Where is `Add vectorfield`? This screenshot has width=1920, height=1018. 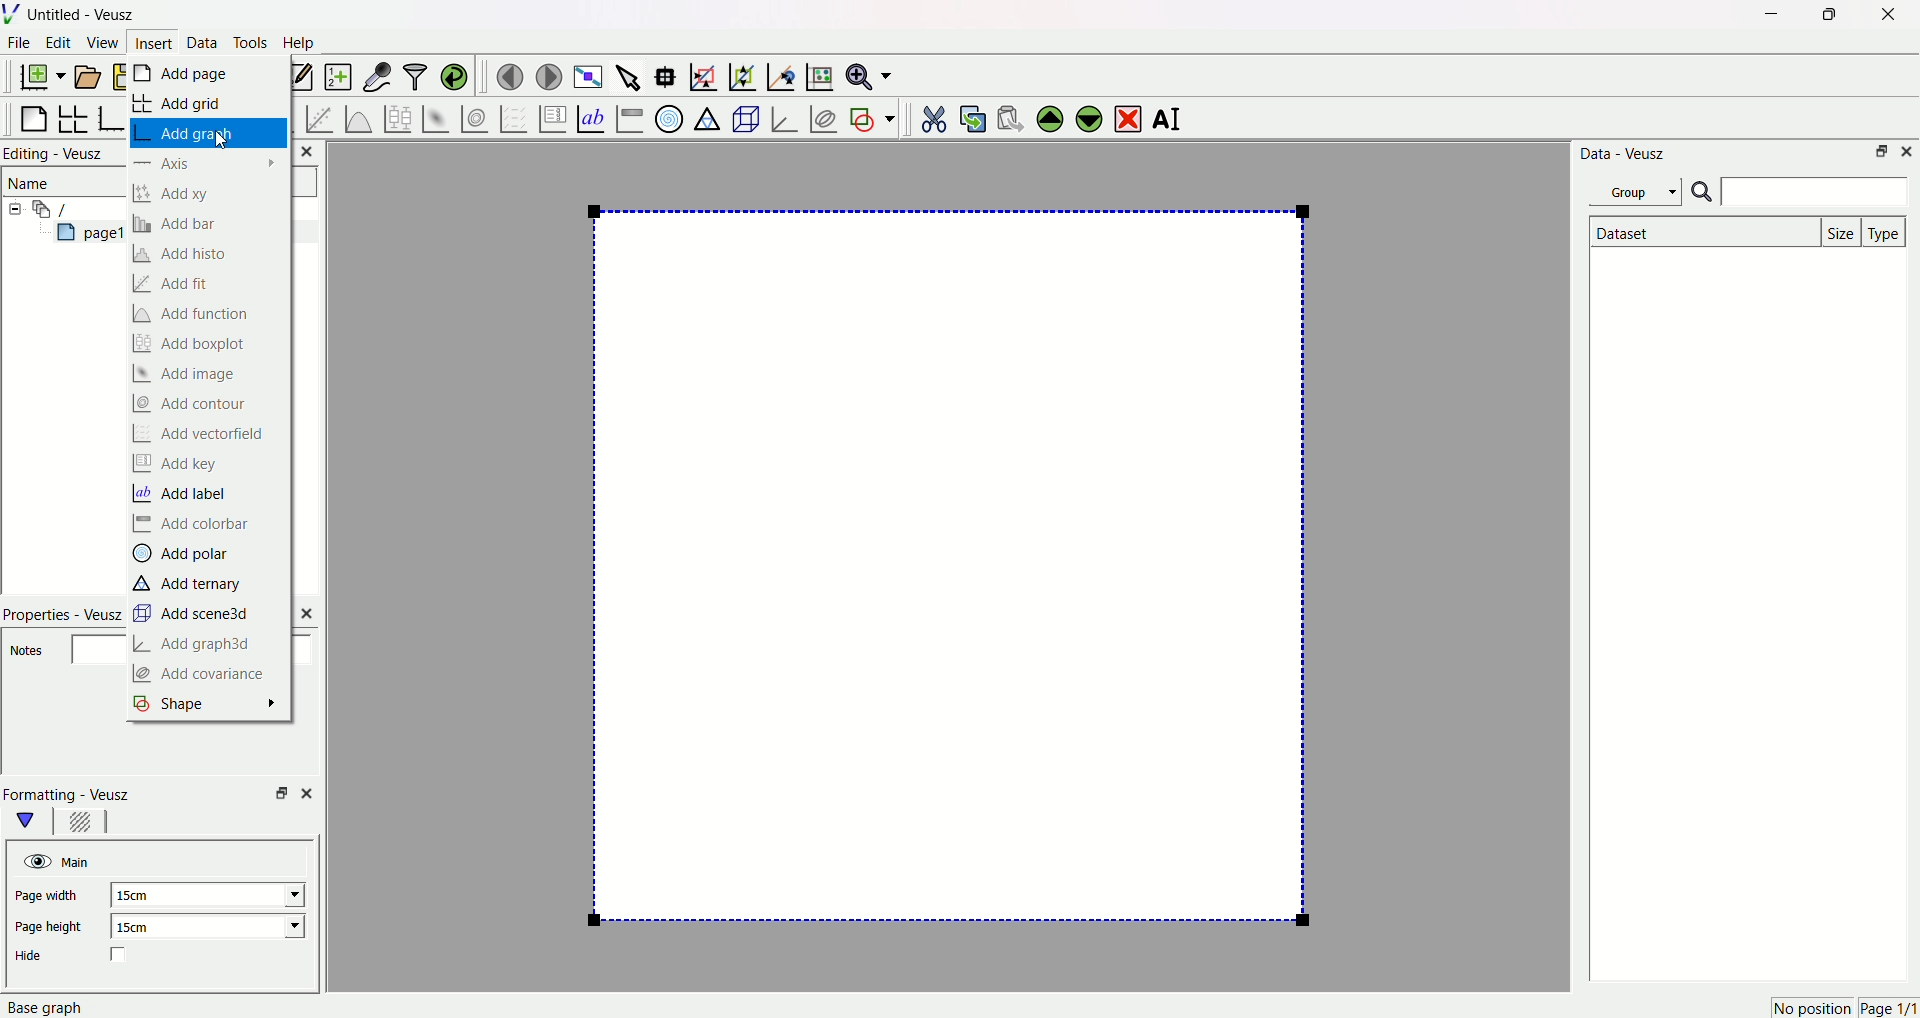
Add vectorfield is located at coordinates (205, 435).